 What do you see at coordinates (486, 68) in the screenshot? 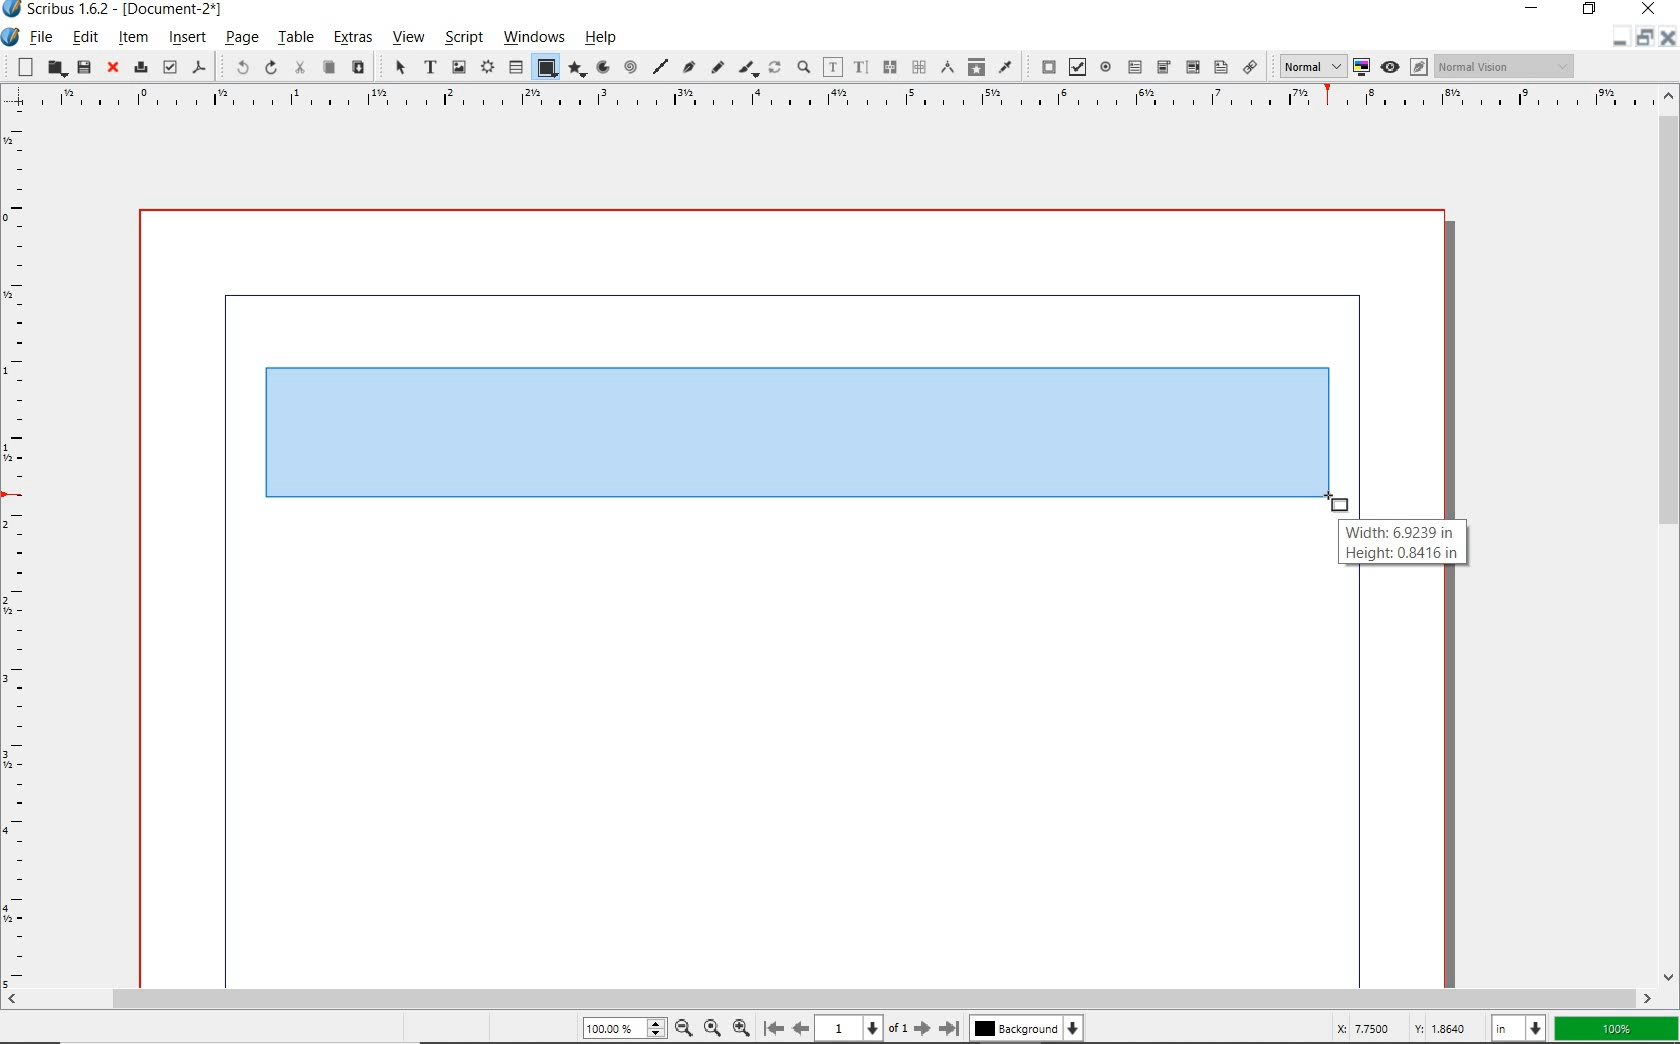
I see `render frame` at bounding box center [486, 68].